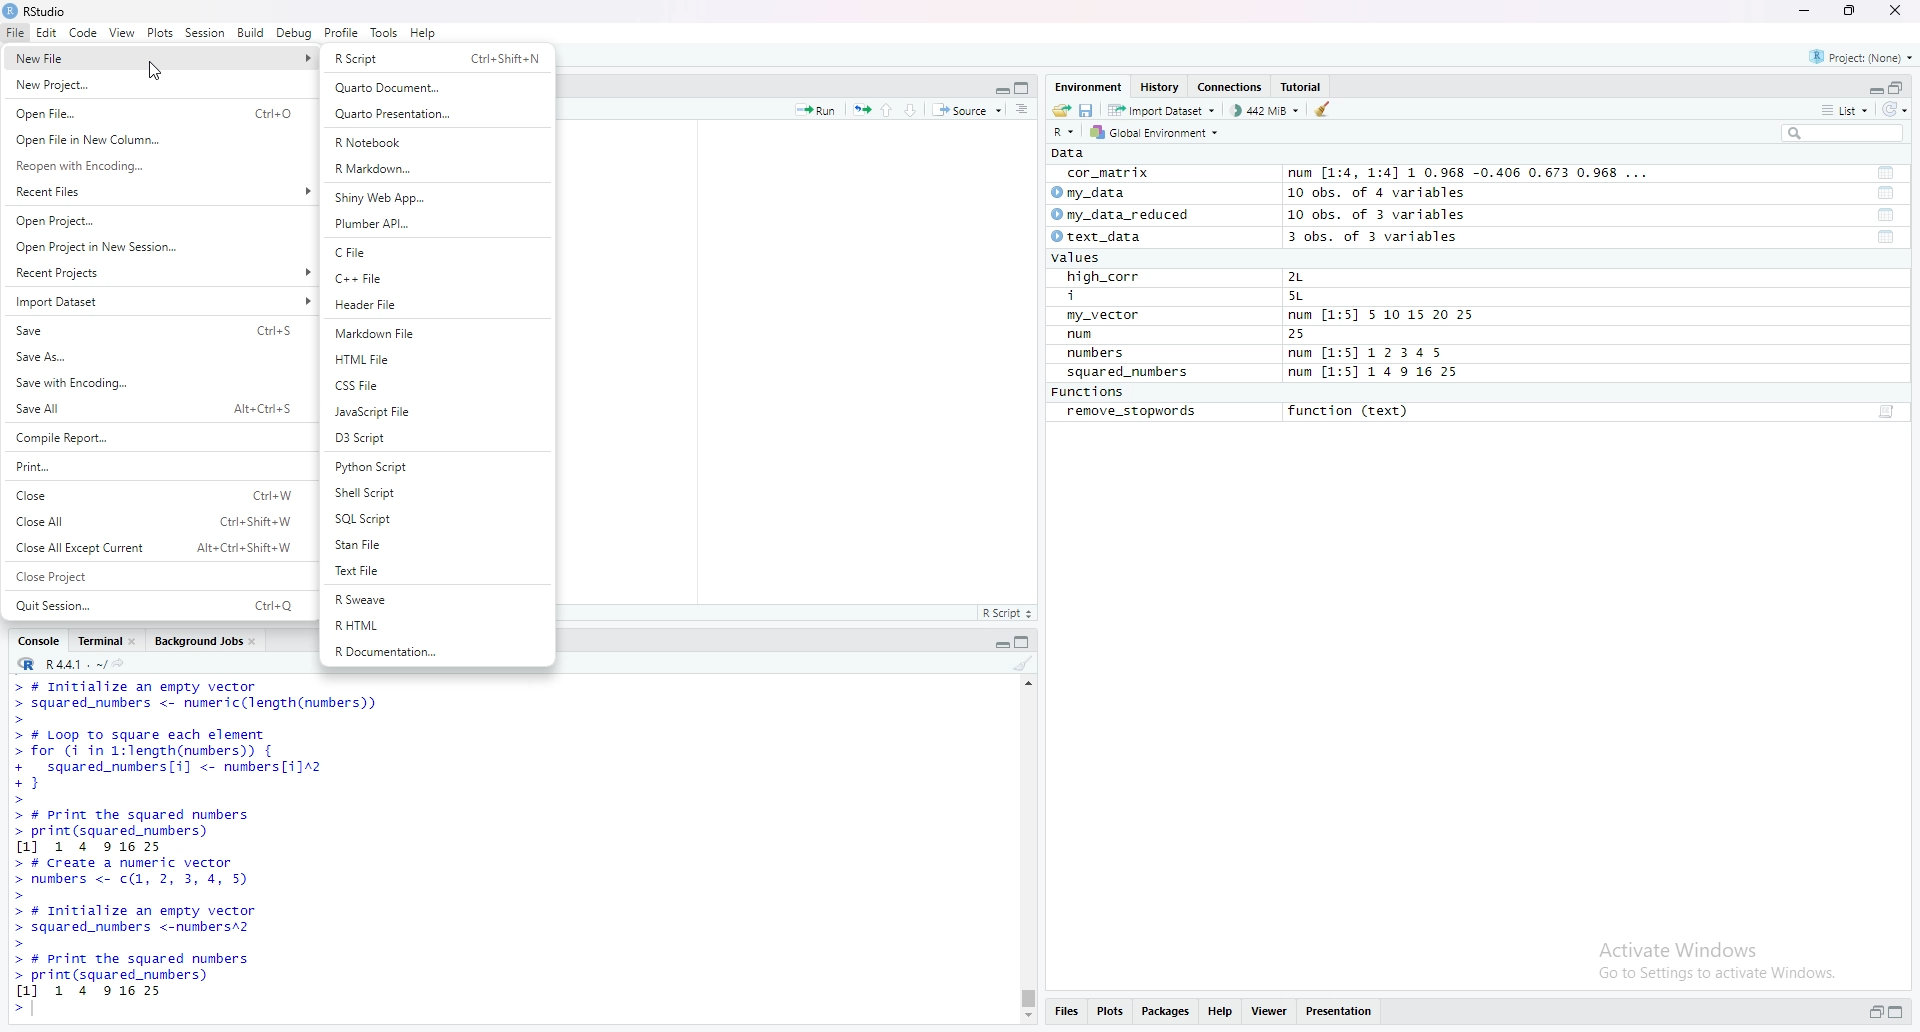 The width and height of the screenshot is (1920, 1032). What do you see at coordinates (120, 32) in the screenshot?
I see `view` at bounding box center [120, 32].